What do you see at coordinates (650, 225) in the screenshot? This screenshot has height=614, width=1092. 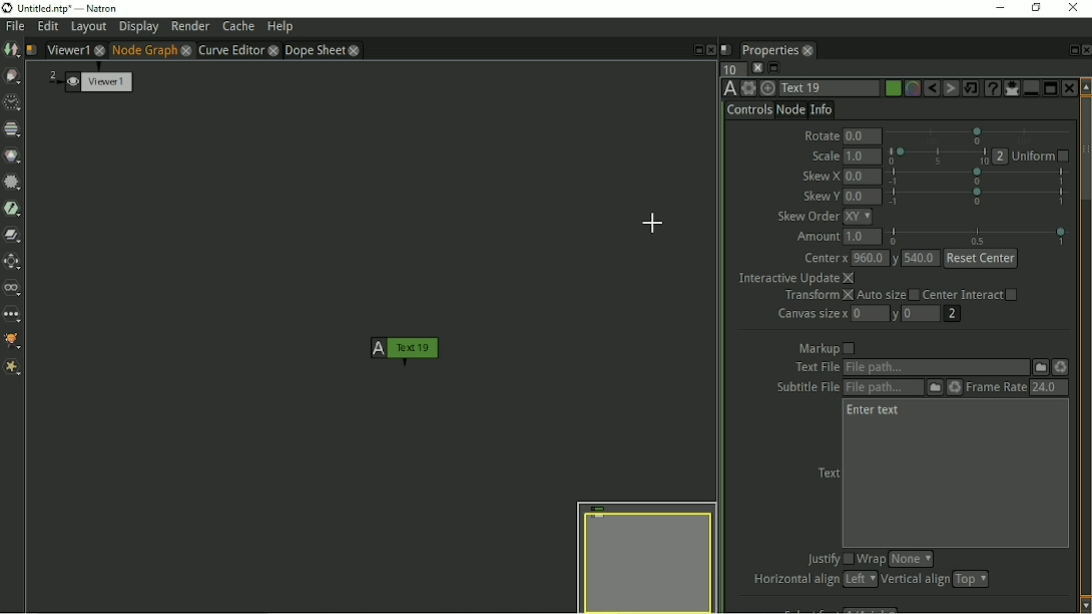 I see `Cursor` at bounding box center [650, 225].